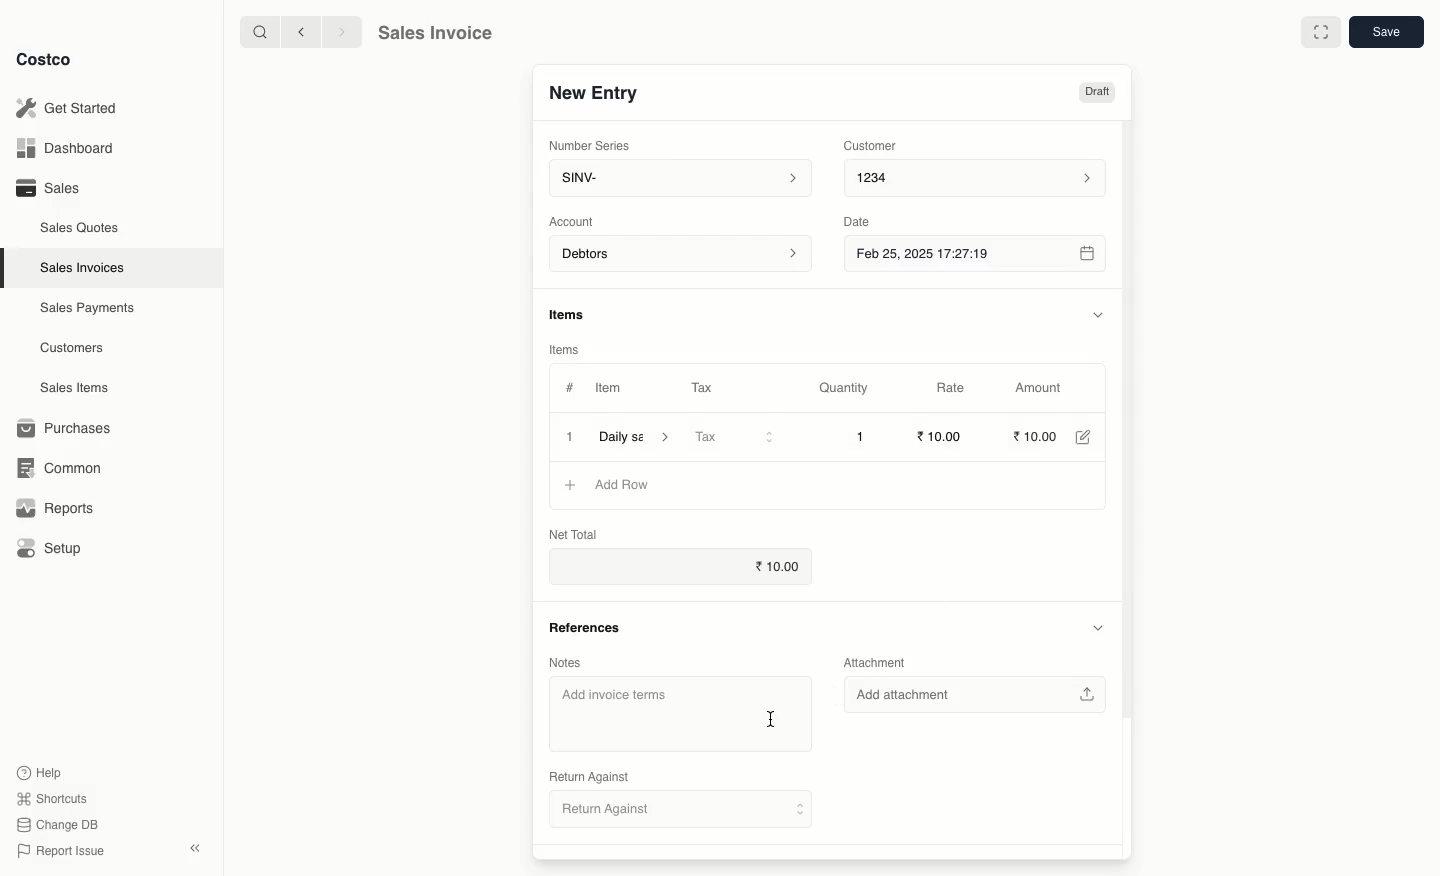 The image size is (1440, 876). I want to click on 10.00, so click(942, 436).